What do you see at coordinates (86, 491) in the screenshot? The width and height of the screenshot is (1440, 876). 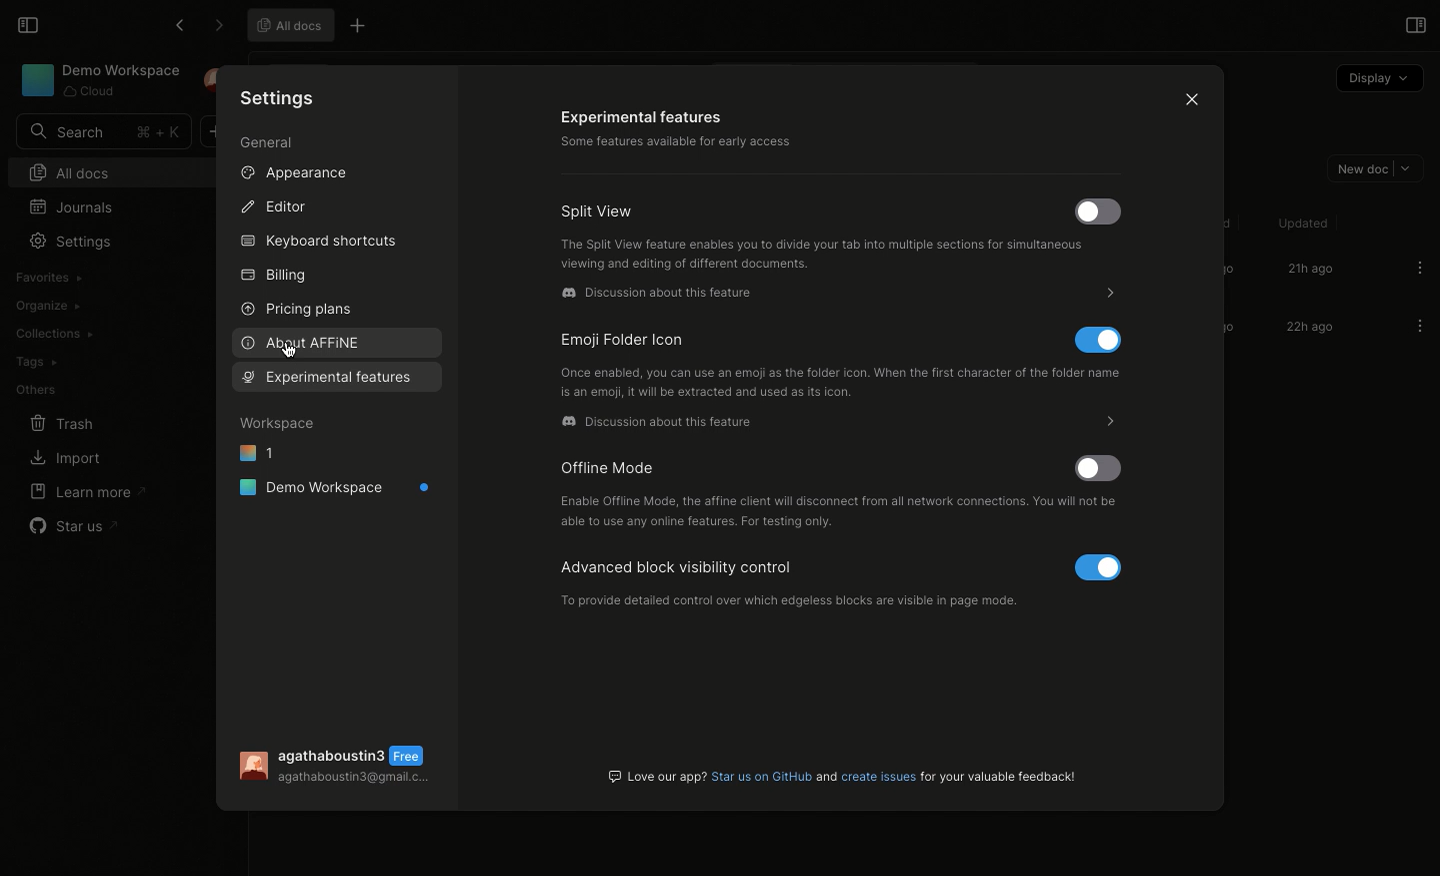 I see `Learn more` at bounding box center [86, 491].